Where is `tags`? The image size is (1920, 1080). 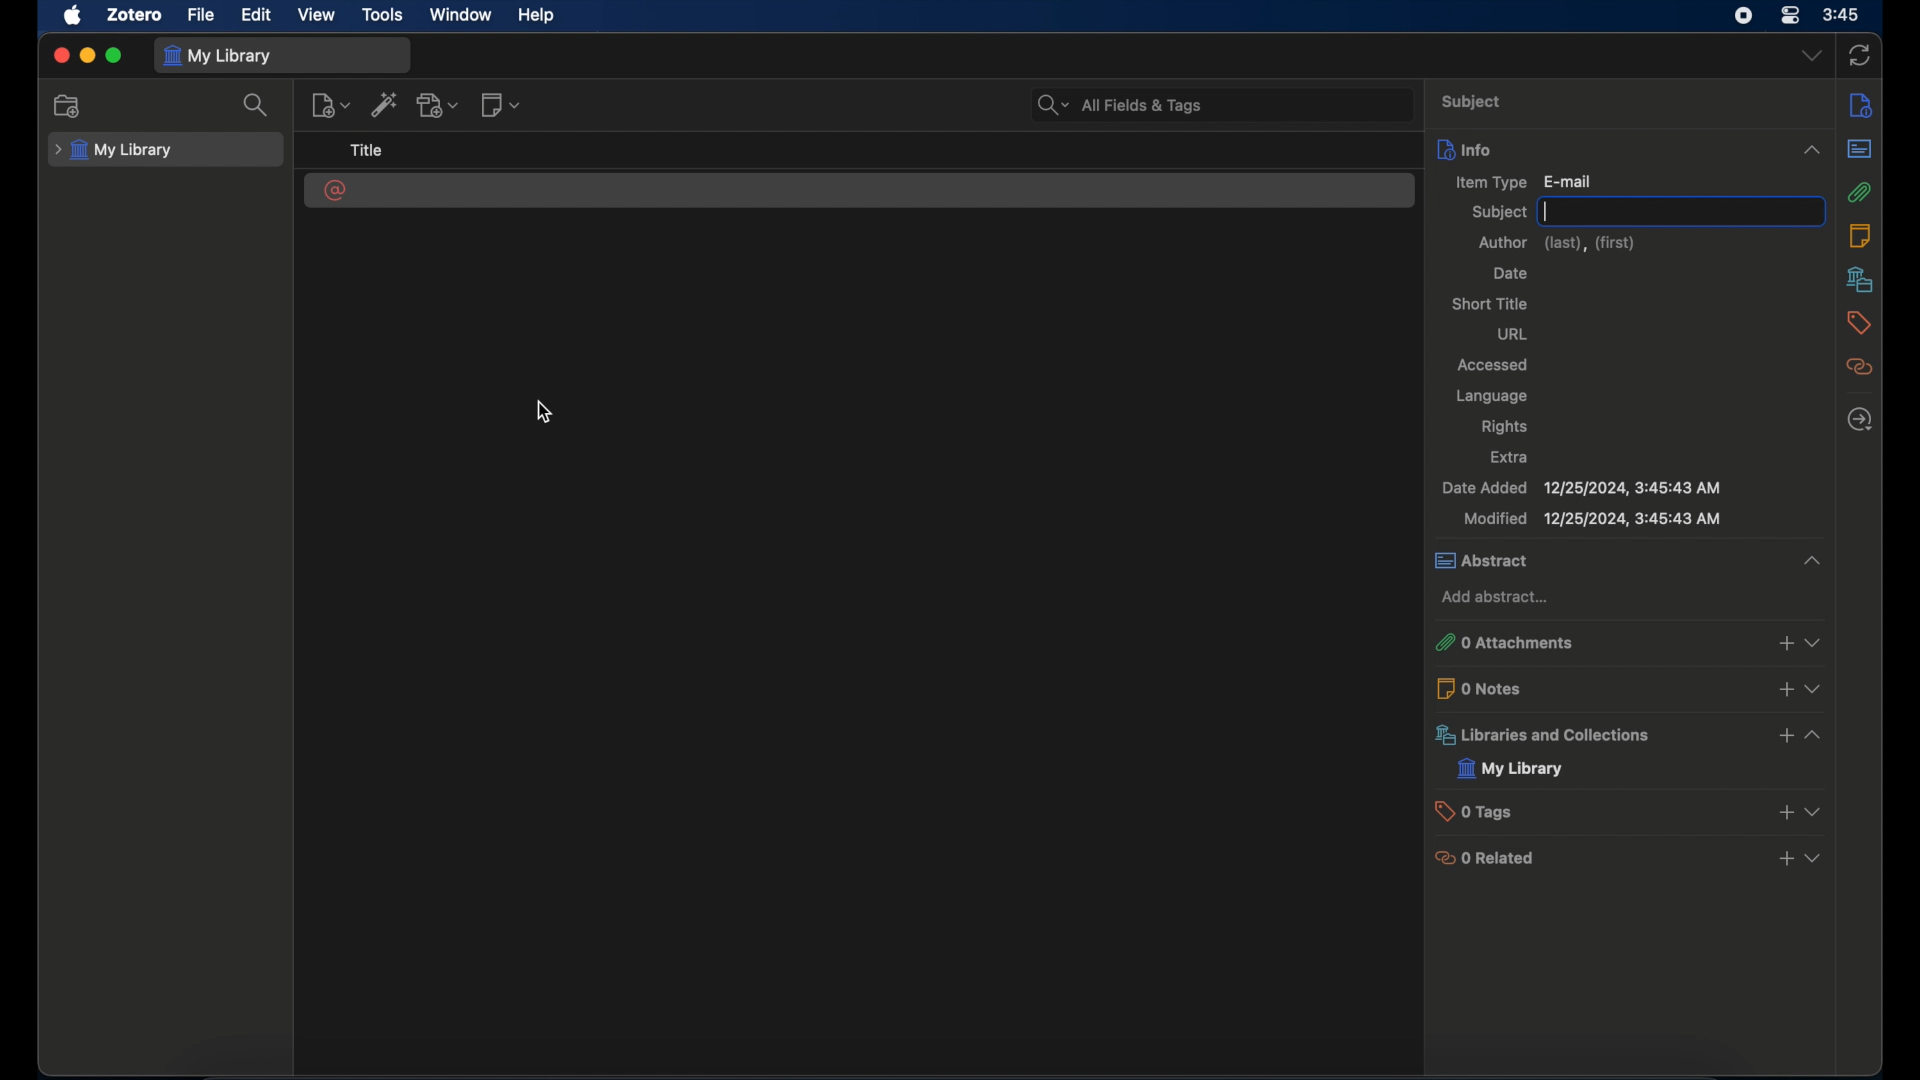
tags is located at coordinates (1859, 323).